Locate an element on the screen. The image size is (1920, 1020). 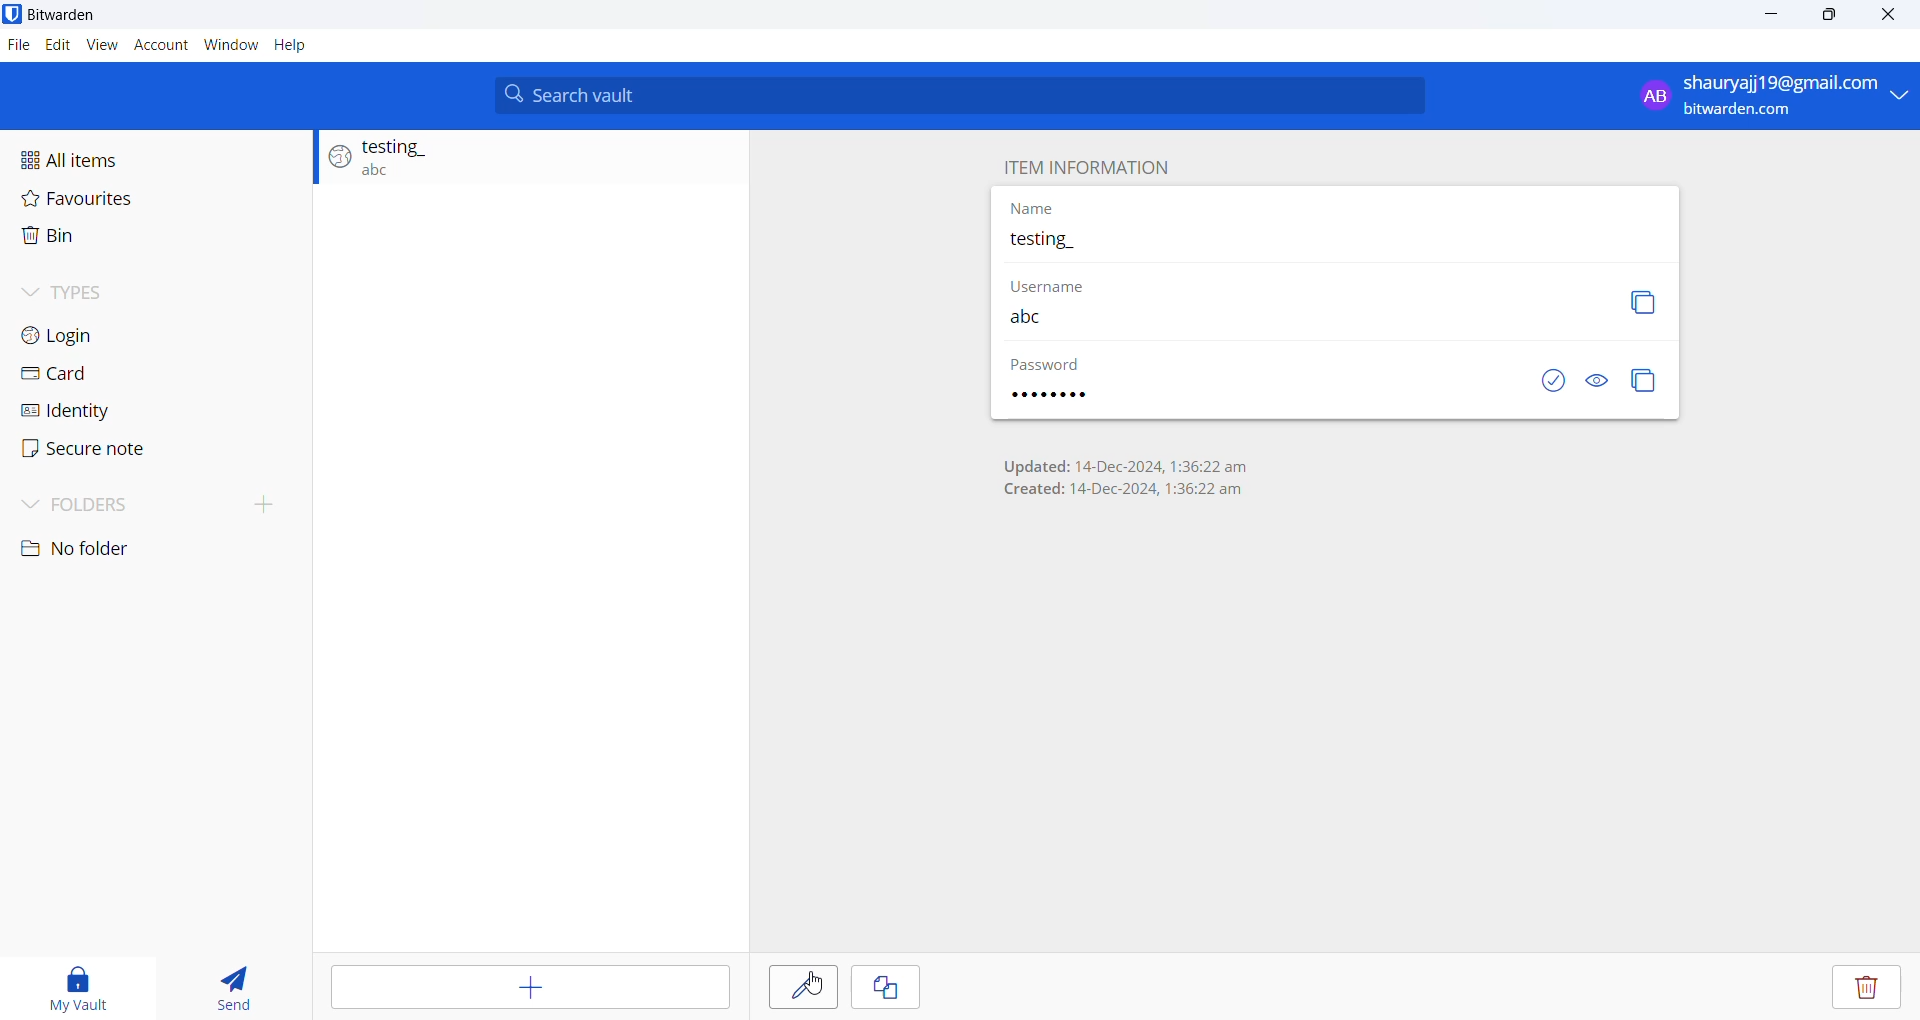
Help is located at coordinates (291, 44).